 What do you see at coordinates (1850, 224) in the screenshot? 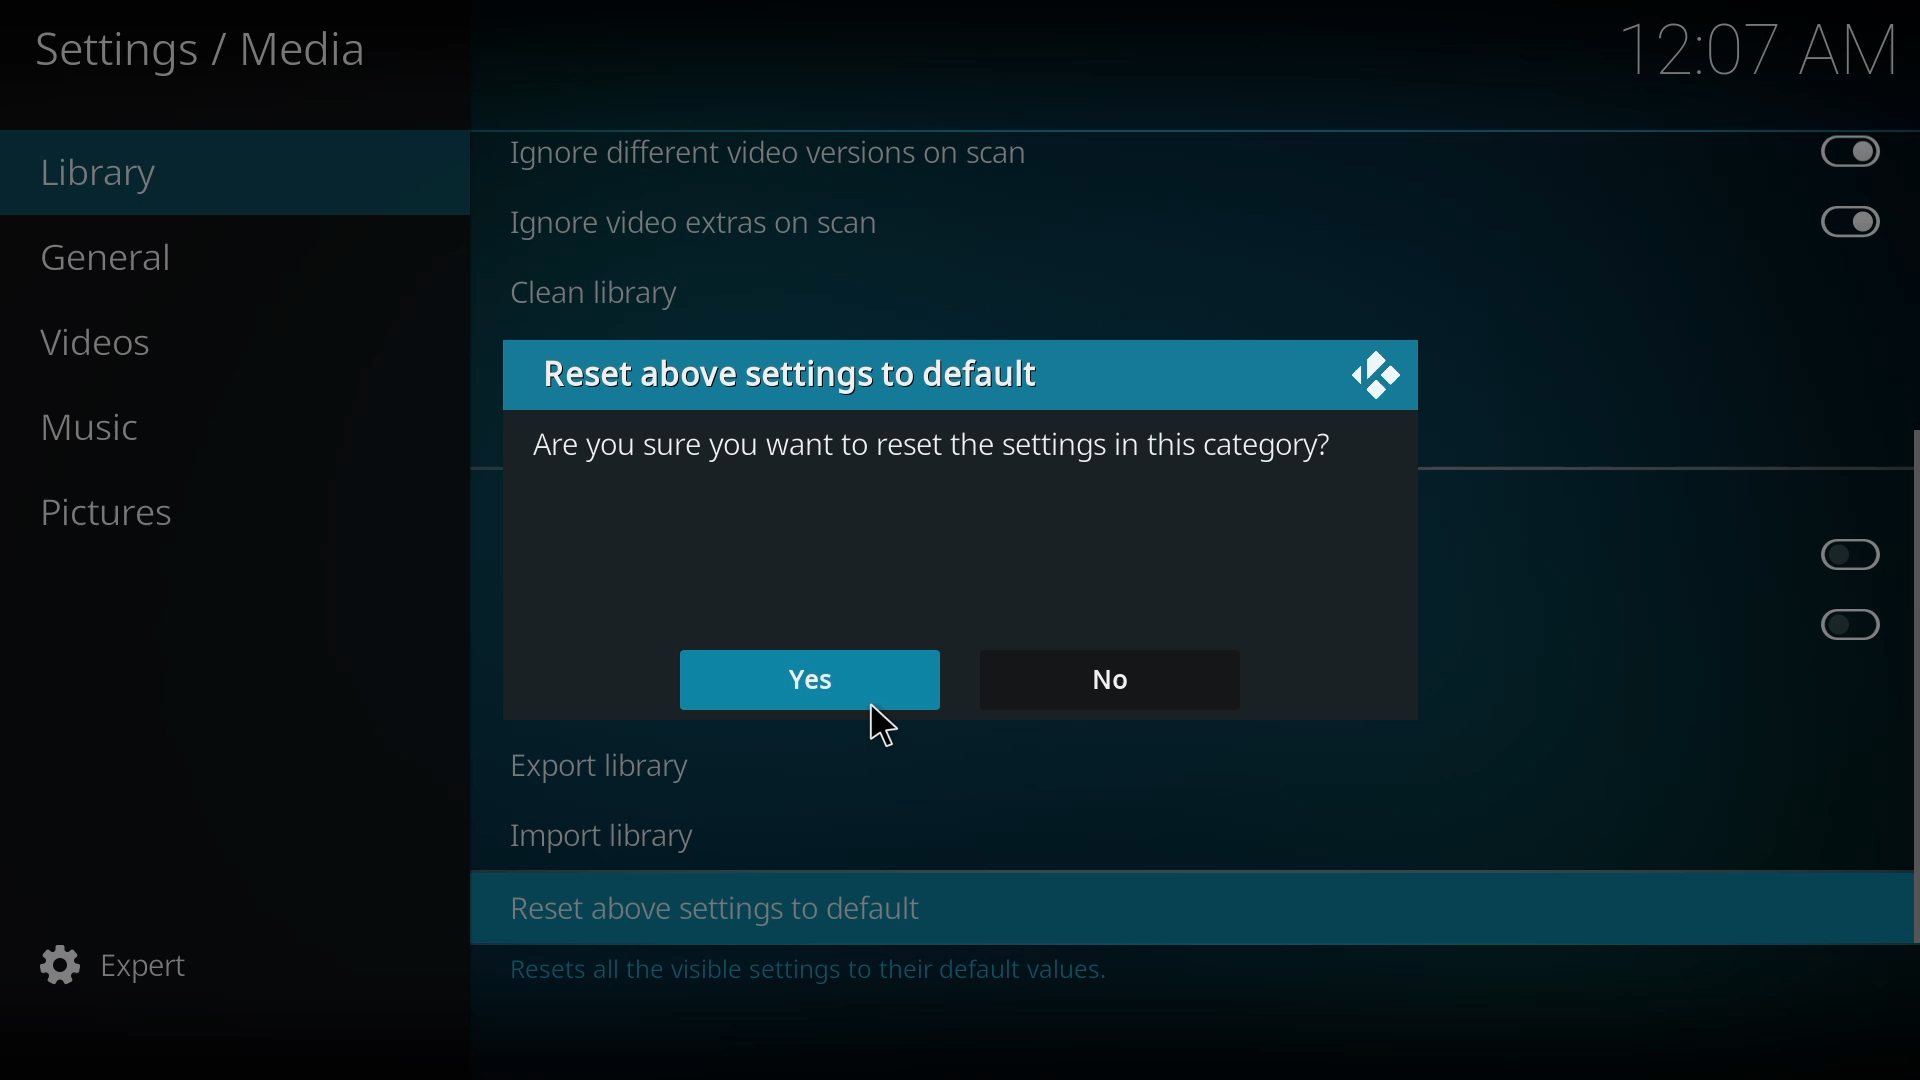
I see `disabled` at bounding box center [1850, 224].